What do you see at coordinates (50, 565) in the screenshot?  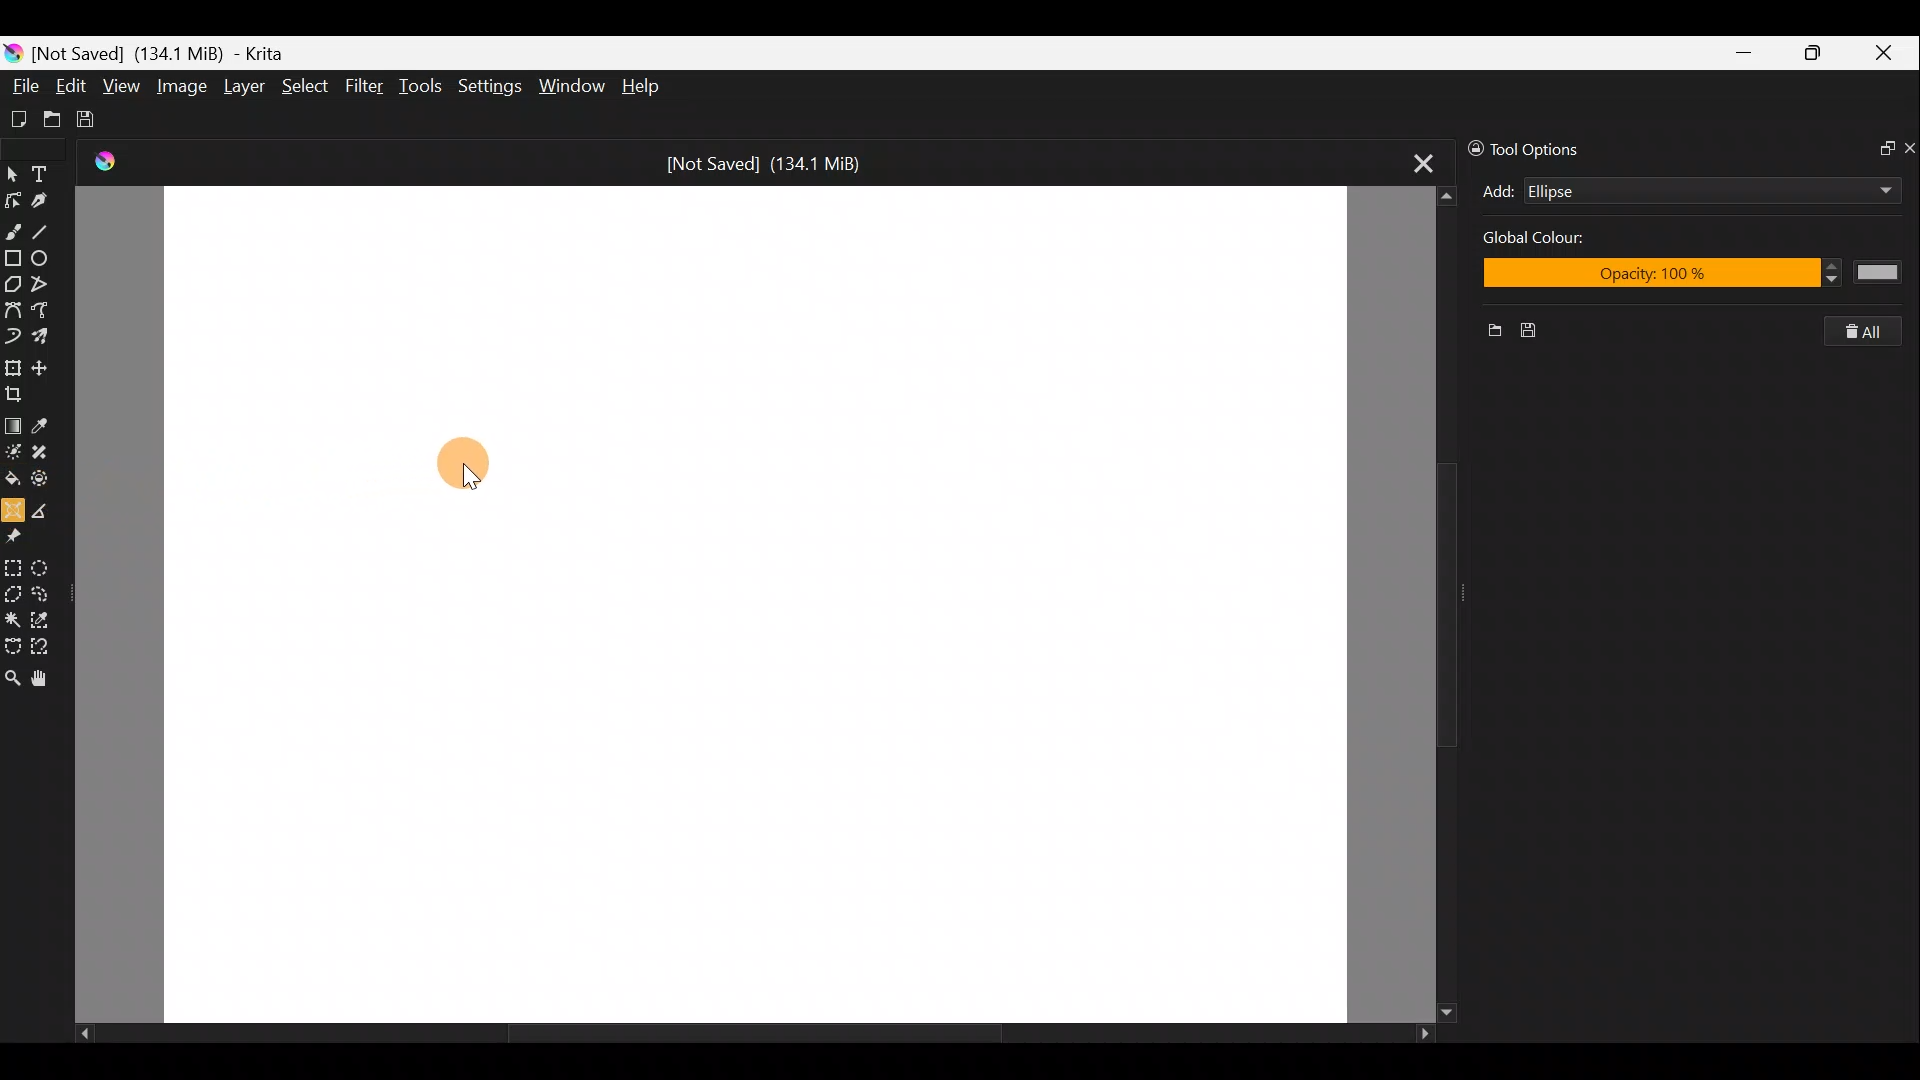 I see `Elliptical selection tool` at bounding box center [50, 565].